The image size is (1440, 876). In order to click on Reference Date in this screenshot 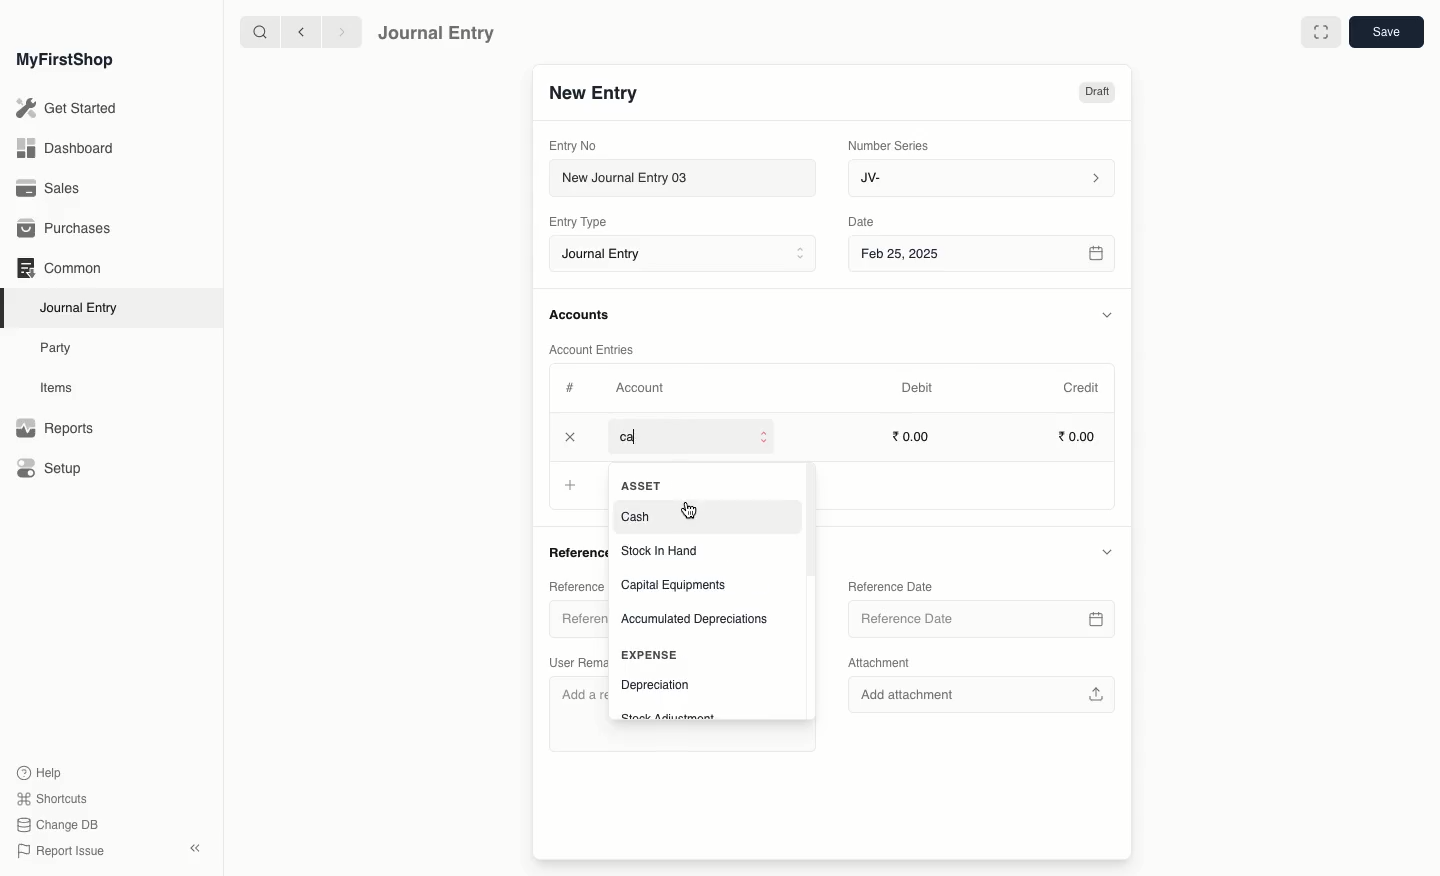, I will do `click(893, 585)`.